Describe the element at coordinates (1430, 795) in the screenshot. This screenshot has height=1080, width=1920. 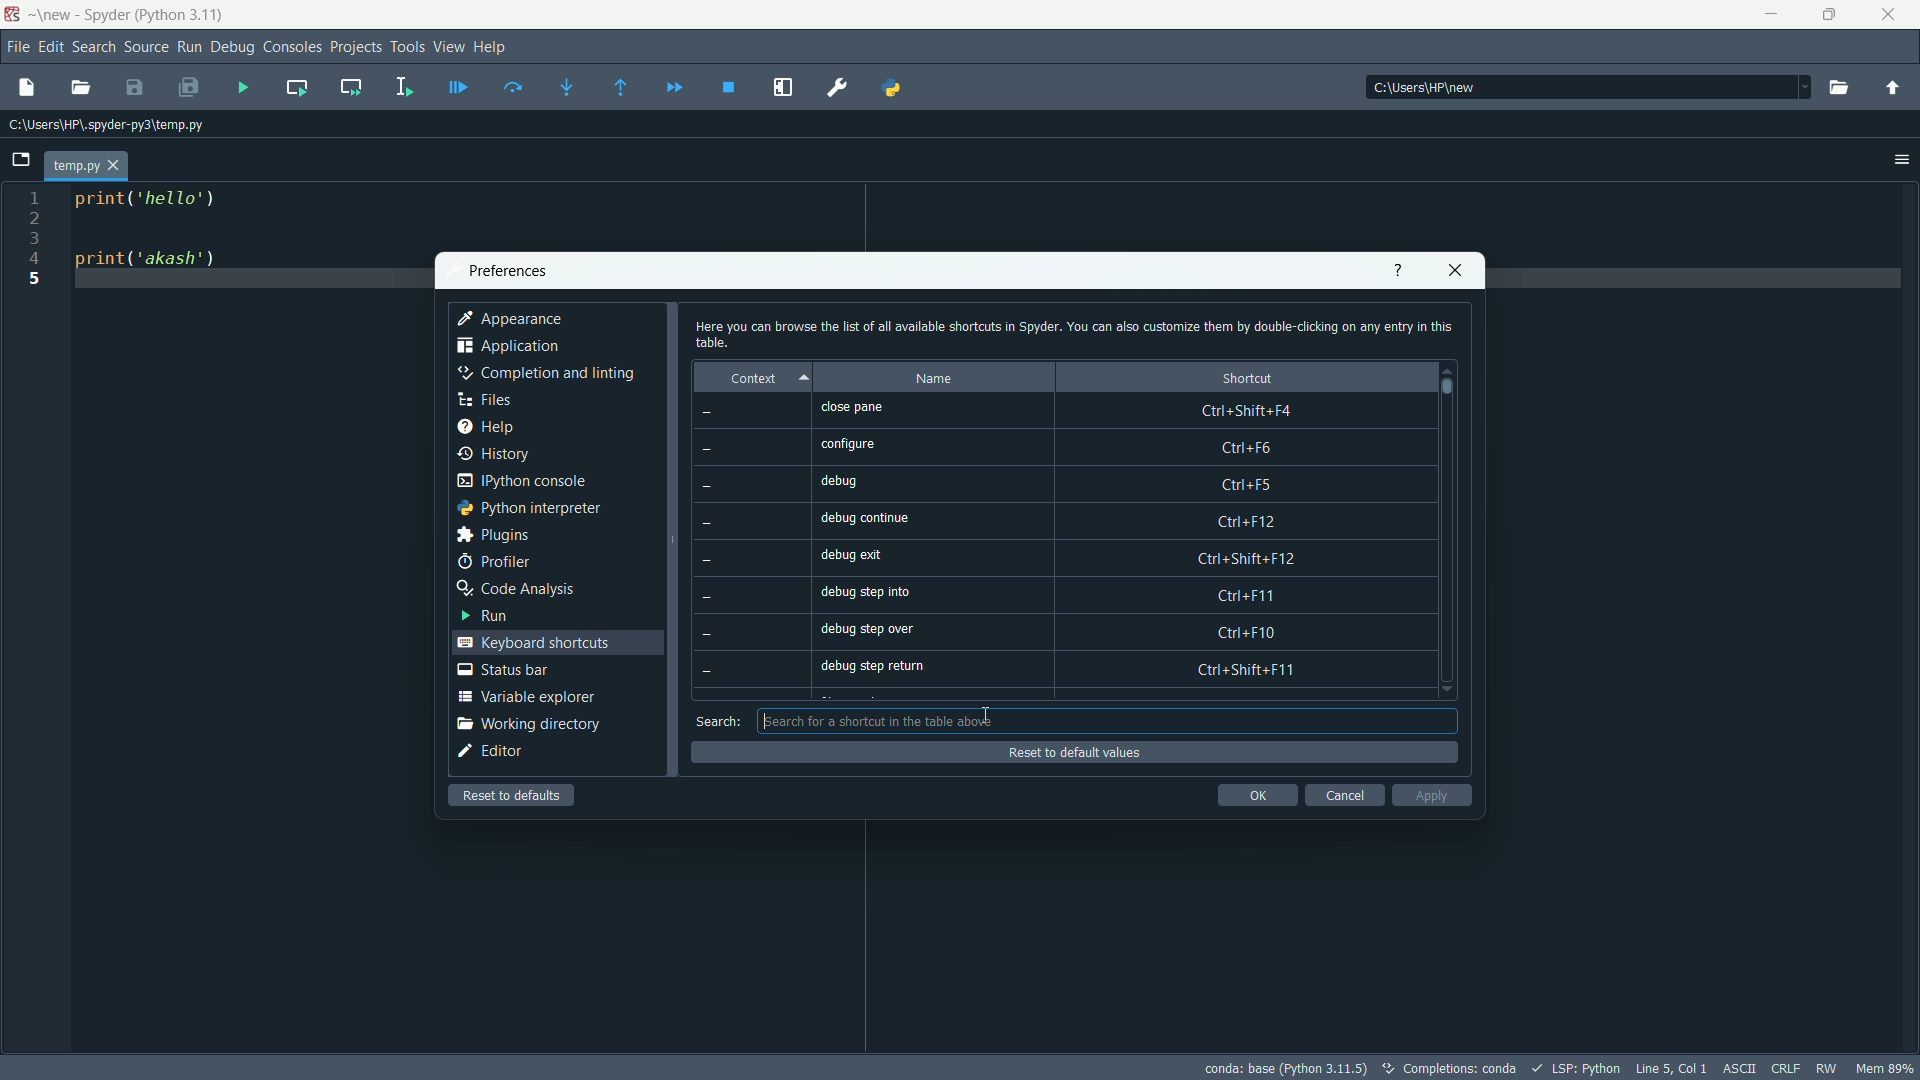
I see `apply` at that location.